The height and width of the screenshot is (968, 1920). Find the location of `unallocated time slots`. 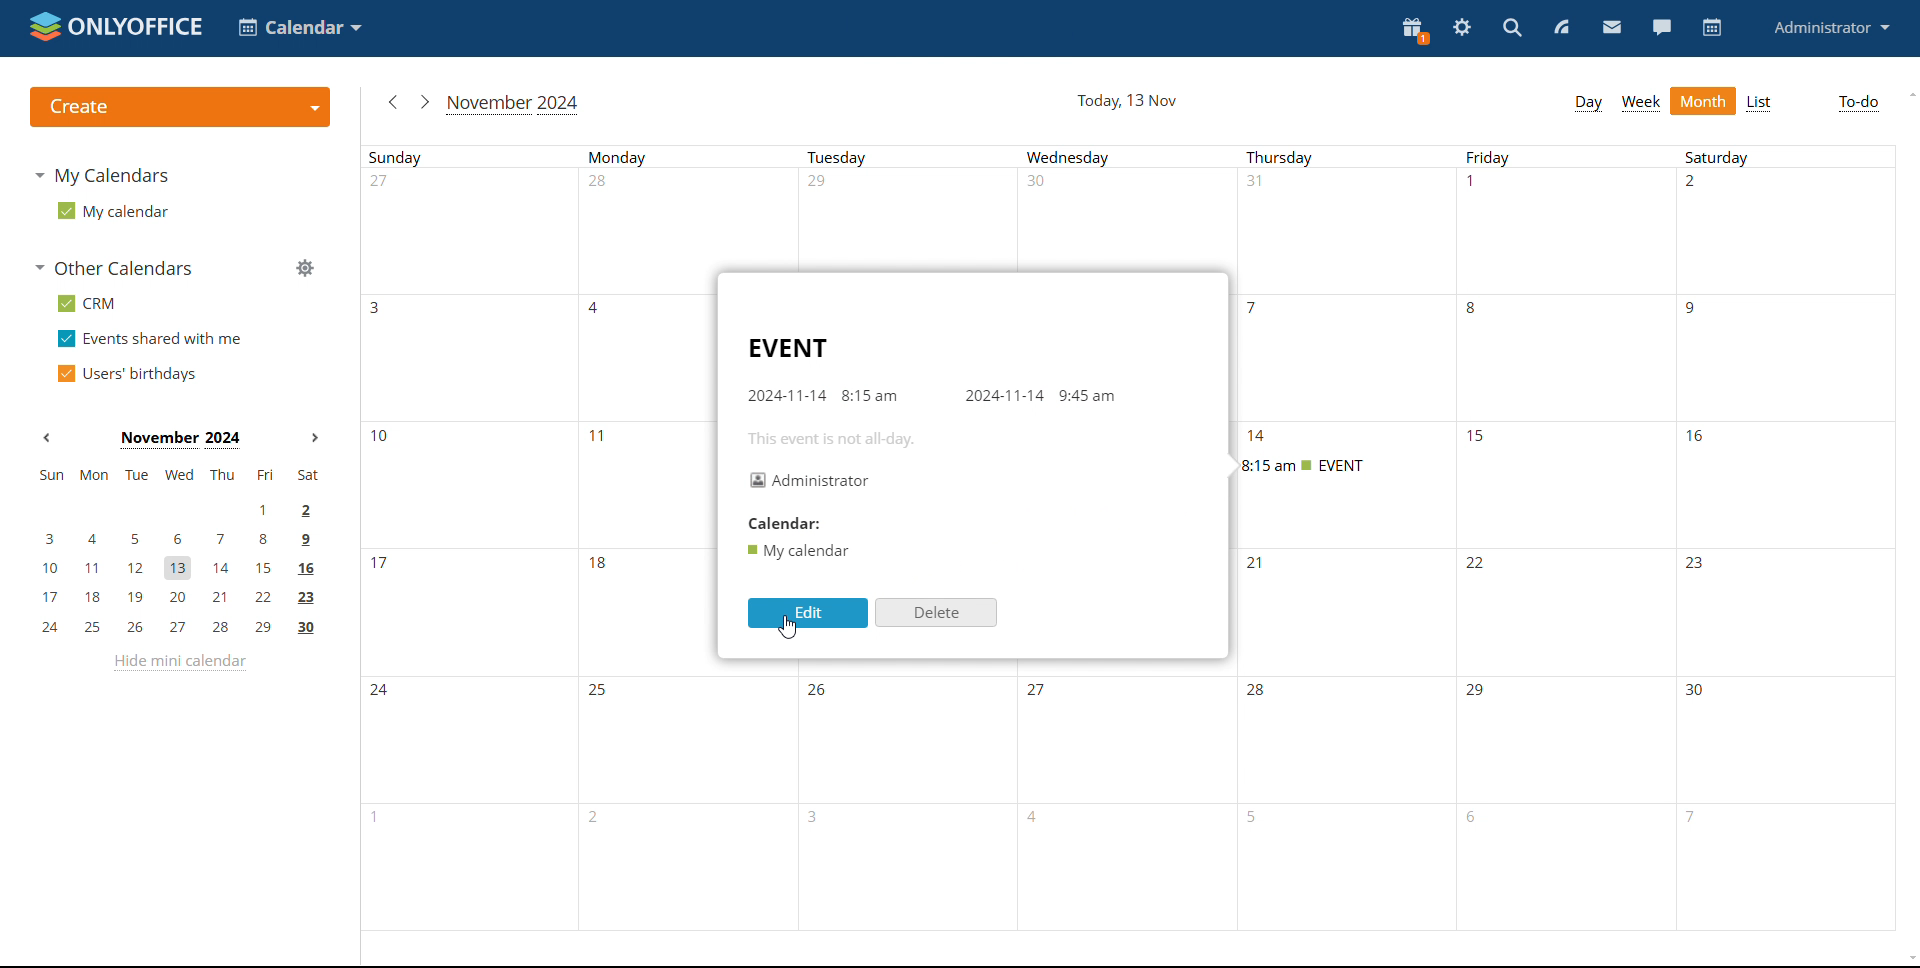

unallocated time slots is located at coordinates (542, 490).